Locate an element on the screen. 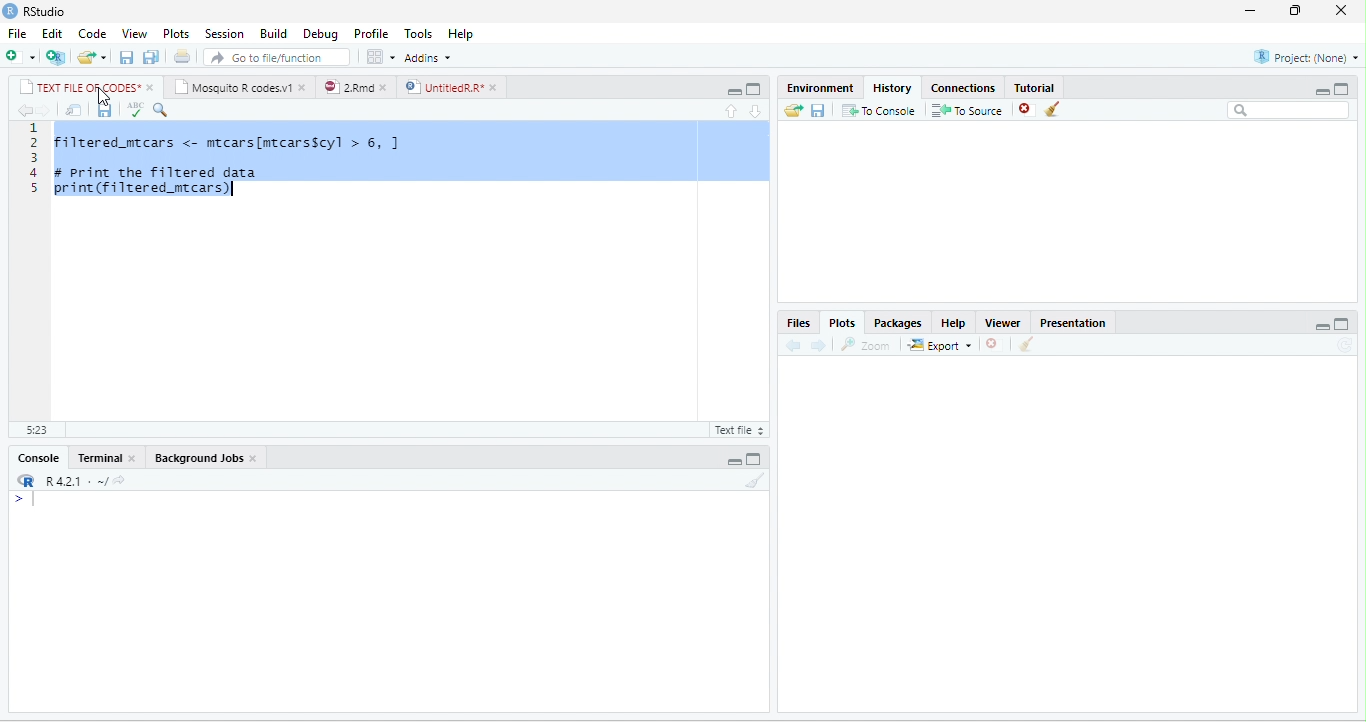 The width and height of the screenshot is (1366, 722). To source is located at coordinates (965, 110).